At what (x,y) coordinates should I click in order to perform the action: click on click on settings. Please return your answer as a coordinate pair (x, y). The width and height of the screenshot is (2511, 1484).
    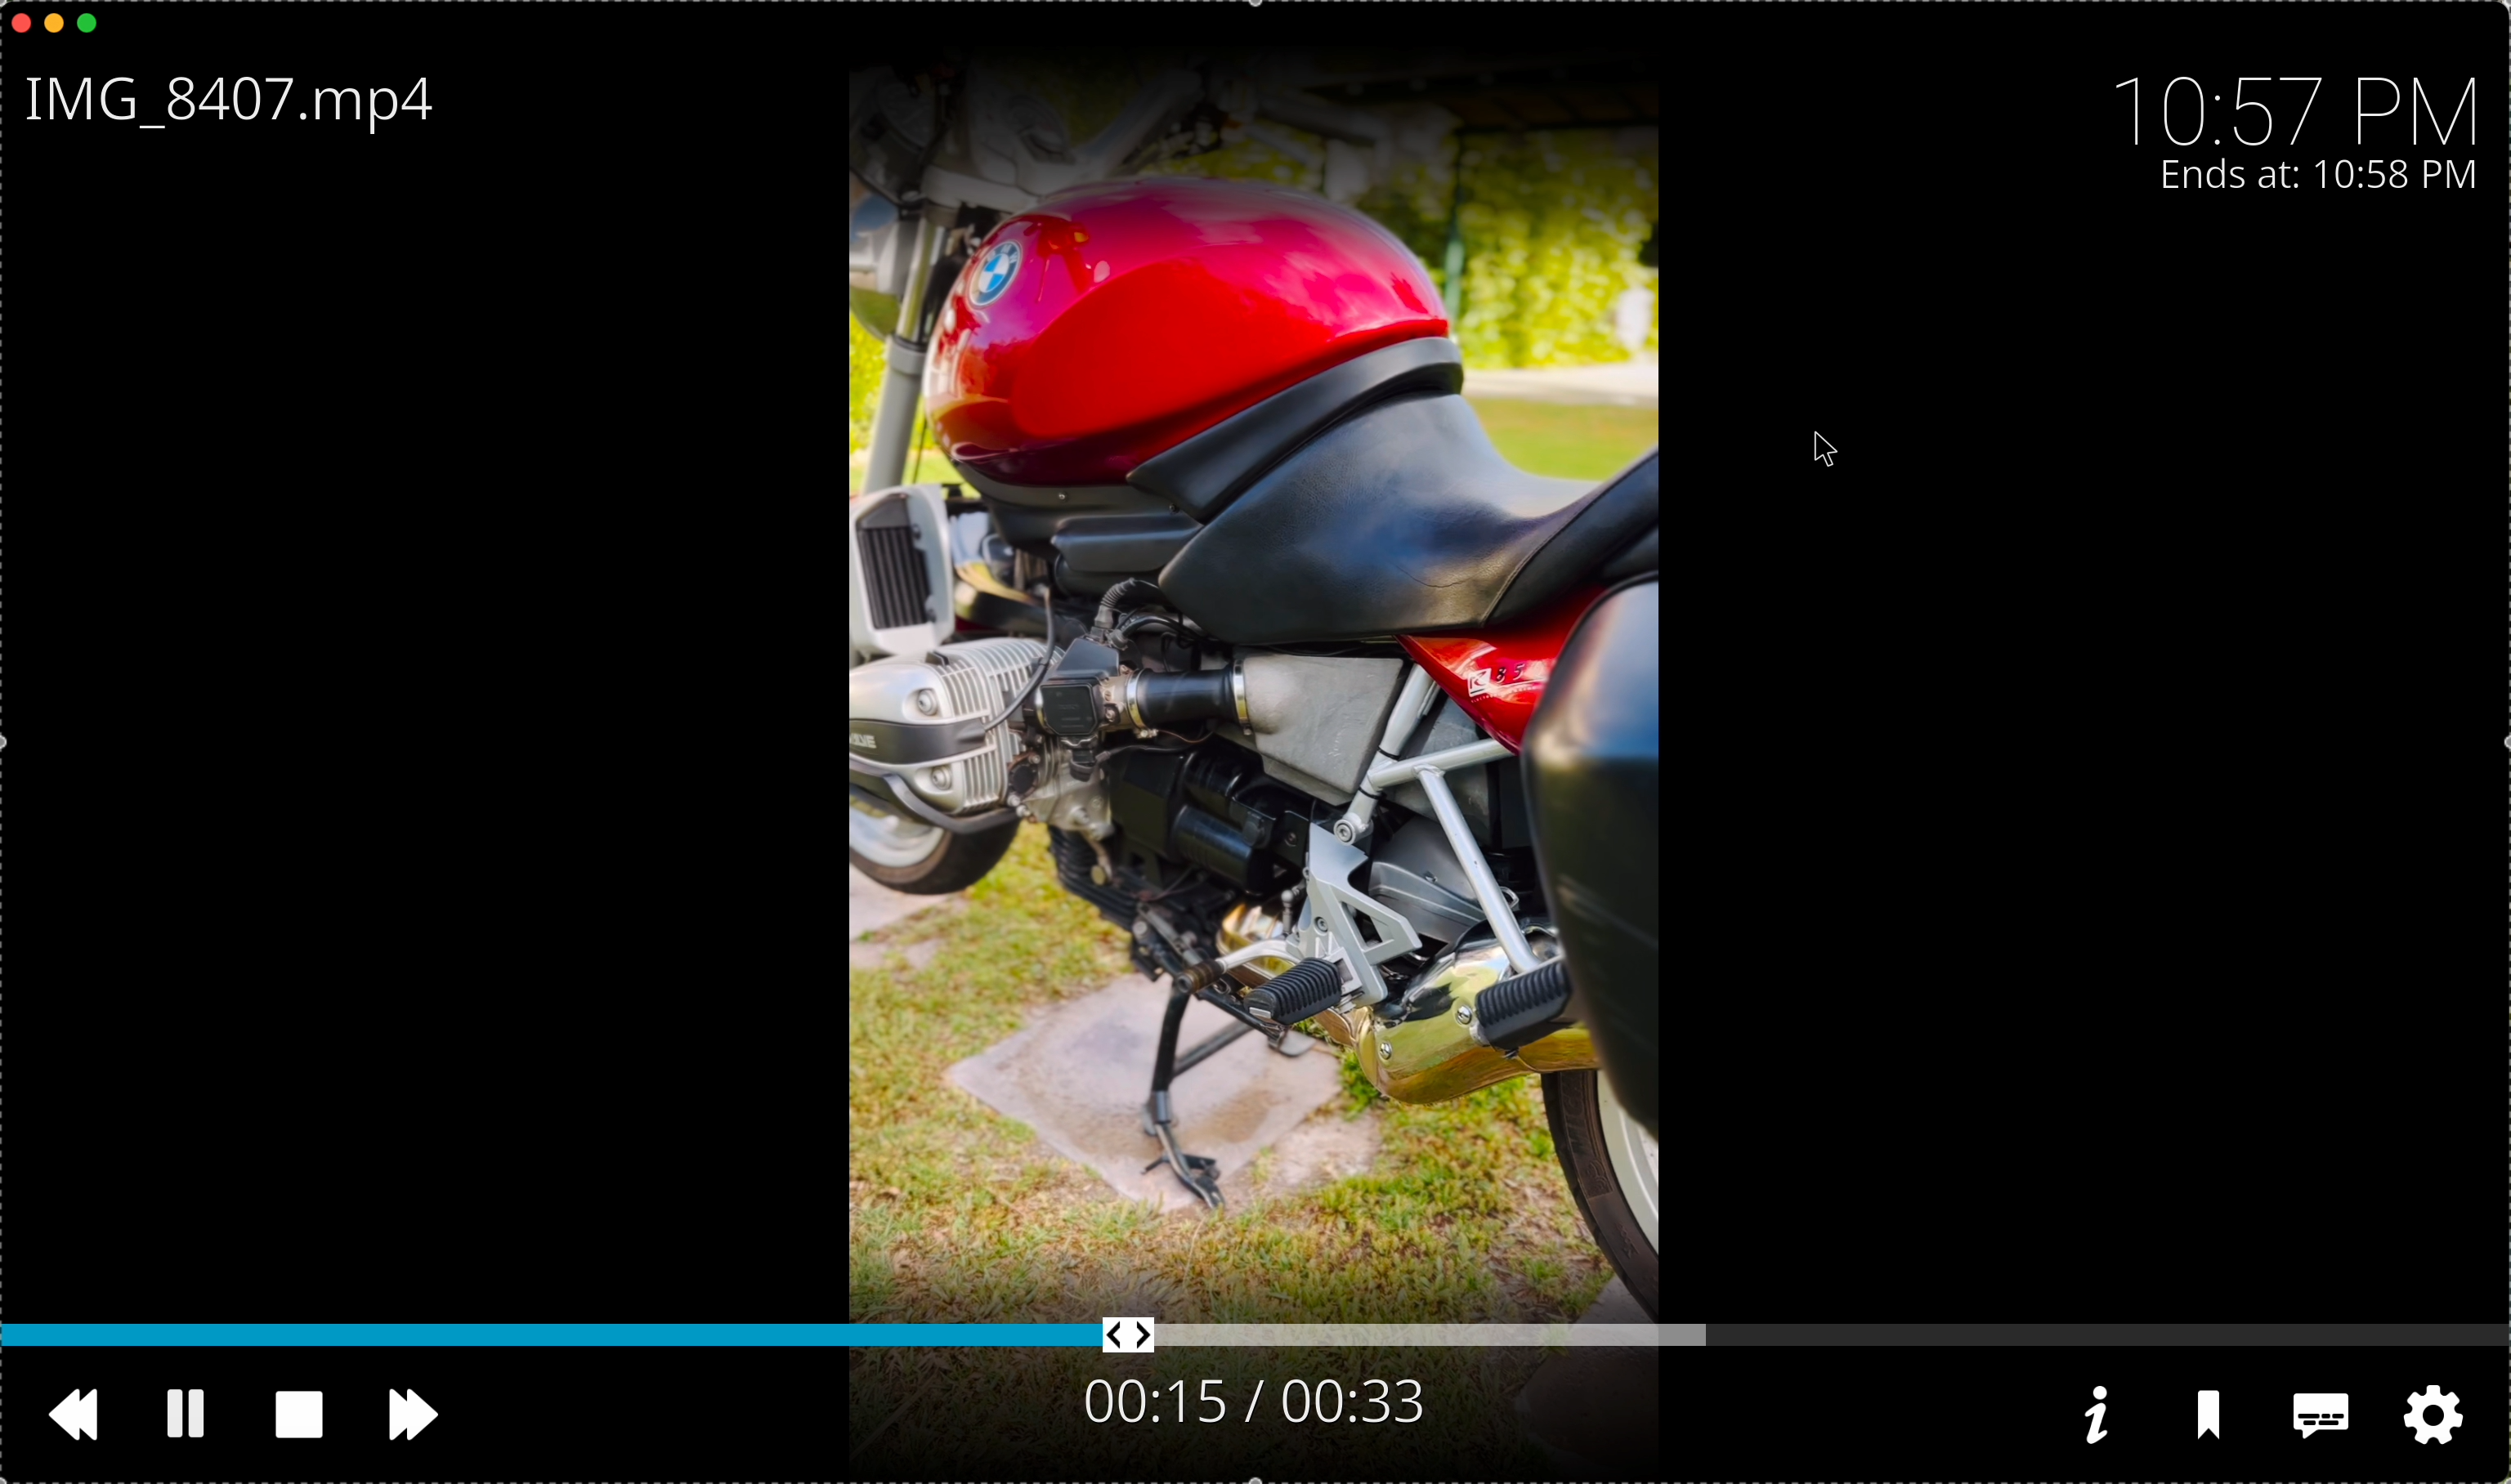
    Looking at the image, I should click on (2428, 1416).